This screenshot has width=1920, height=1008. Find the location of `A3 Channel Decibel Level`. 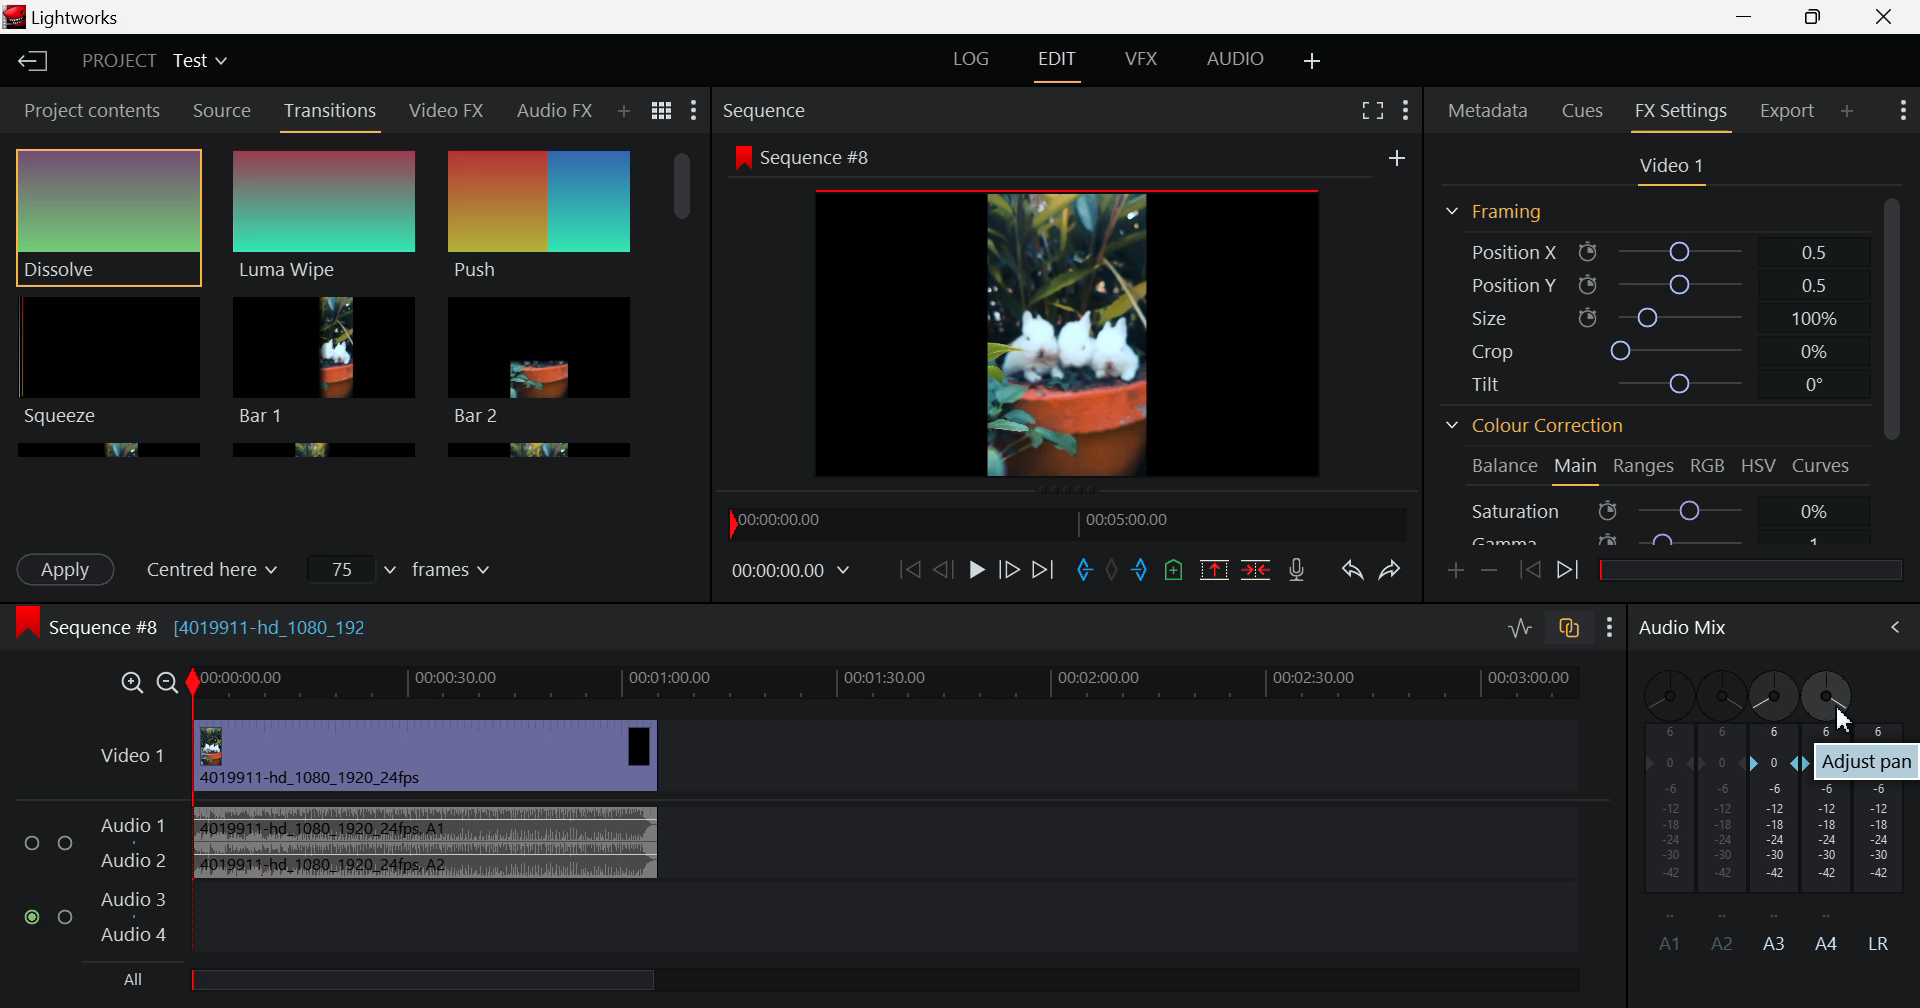

A3 Channel Decibel Level is located at coordinates (1775, 841).